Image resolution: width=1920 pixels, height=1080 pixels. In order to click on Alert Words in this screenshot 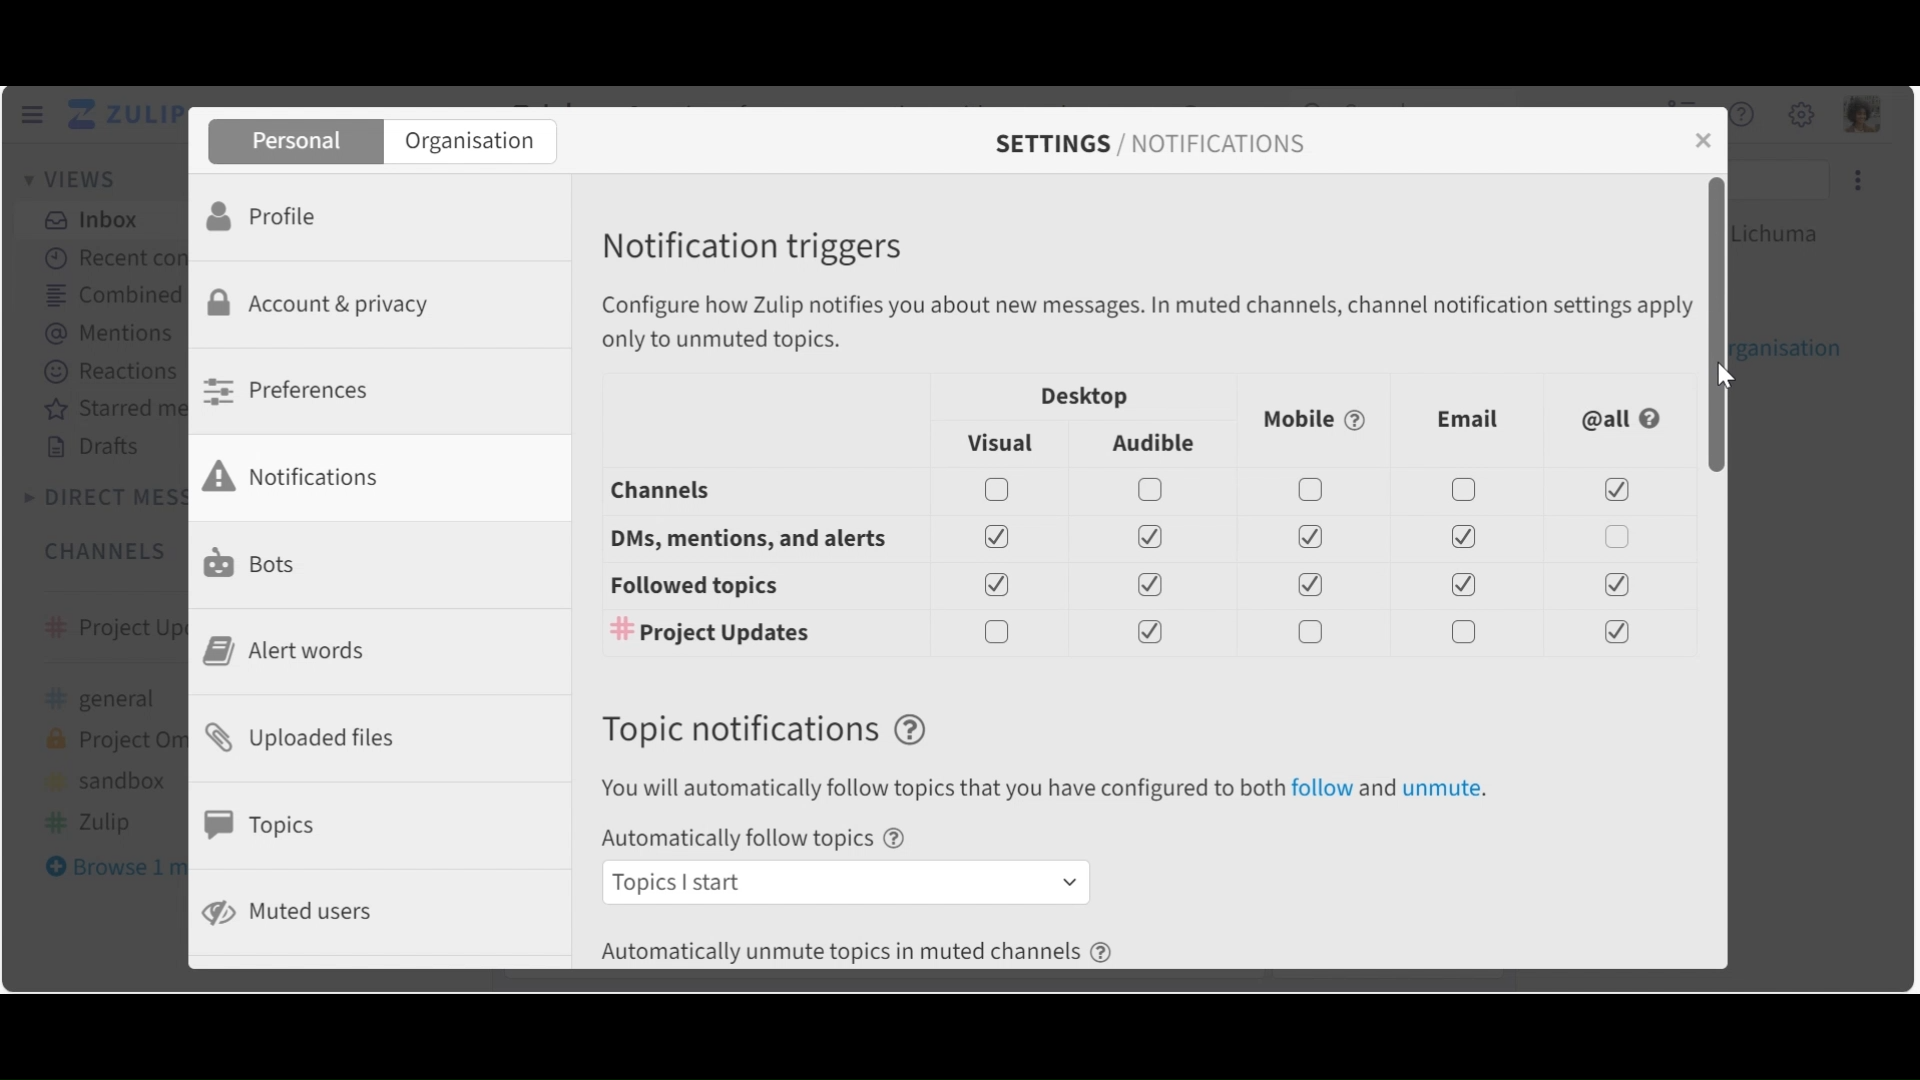, I will do `click(292, 651)`.